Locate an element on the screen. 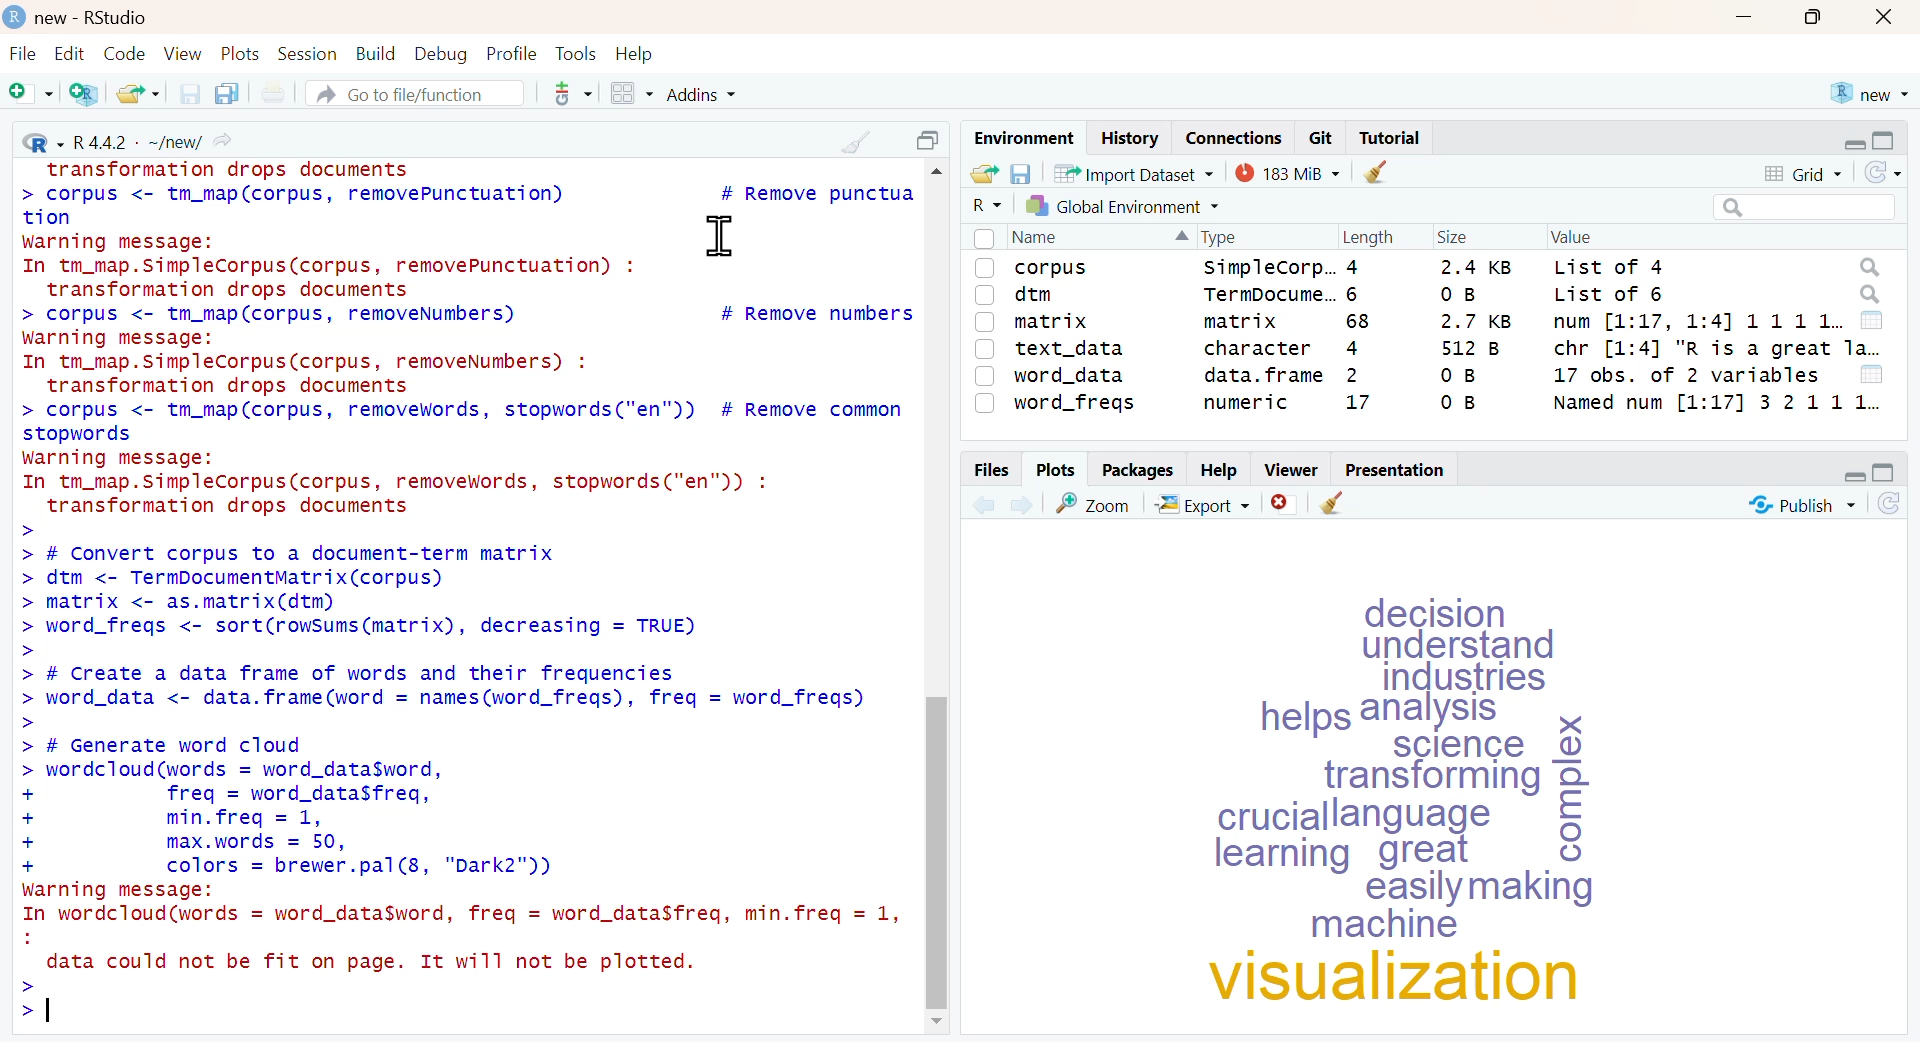  Session is located at coordinates (310, 54).